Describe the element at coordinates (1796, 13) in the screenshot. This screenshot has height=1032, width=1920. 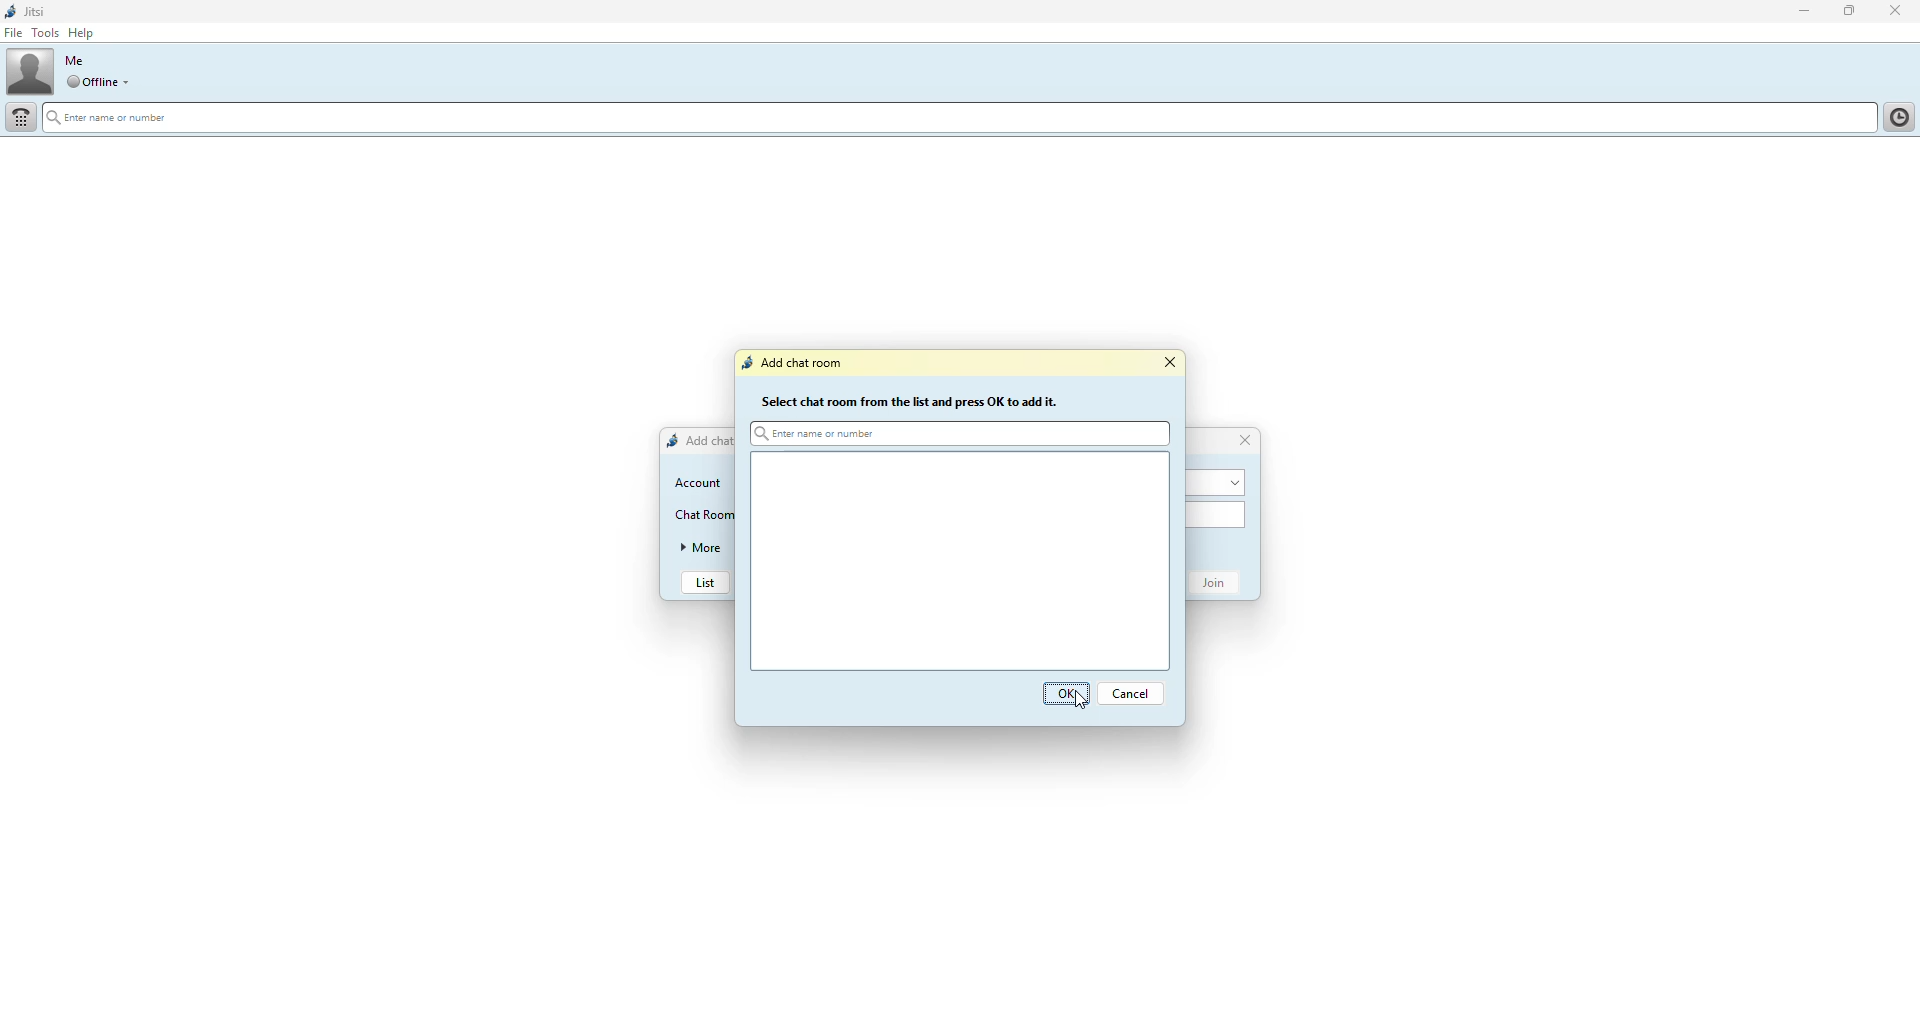
I see `minimize` at that location.